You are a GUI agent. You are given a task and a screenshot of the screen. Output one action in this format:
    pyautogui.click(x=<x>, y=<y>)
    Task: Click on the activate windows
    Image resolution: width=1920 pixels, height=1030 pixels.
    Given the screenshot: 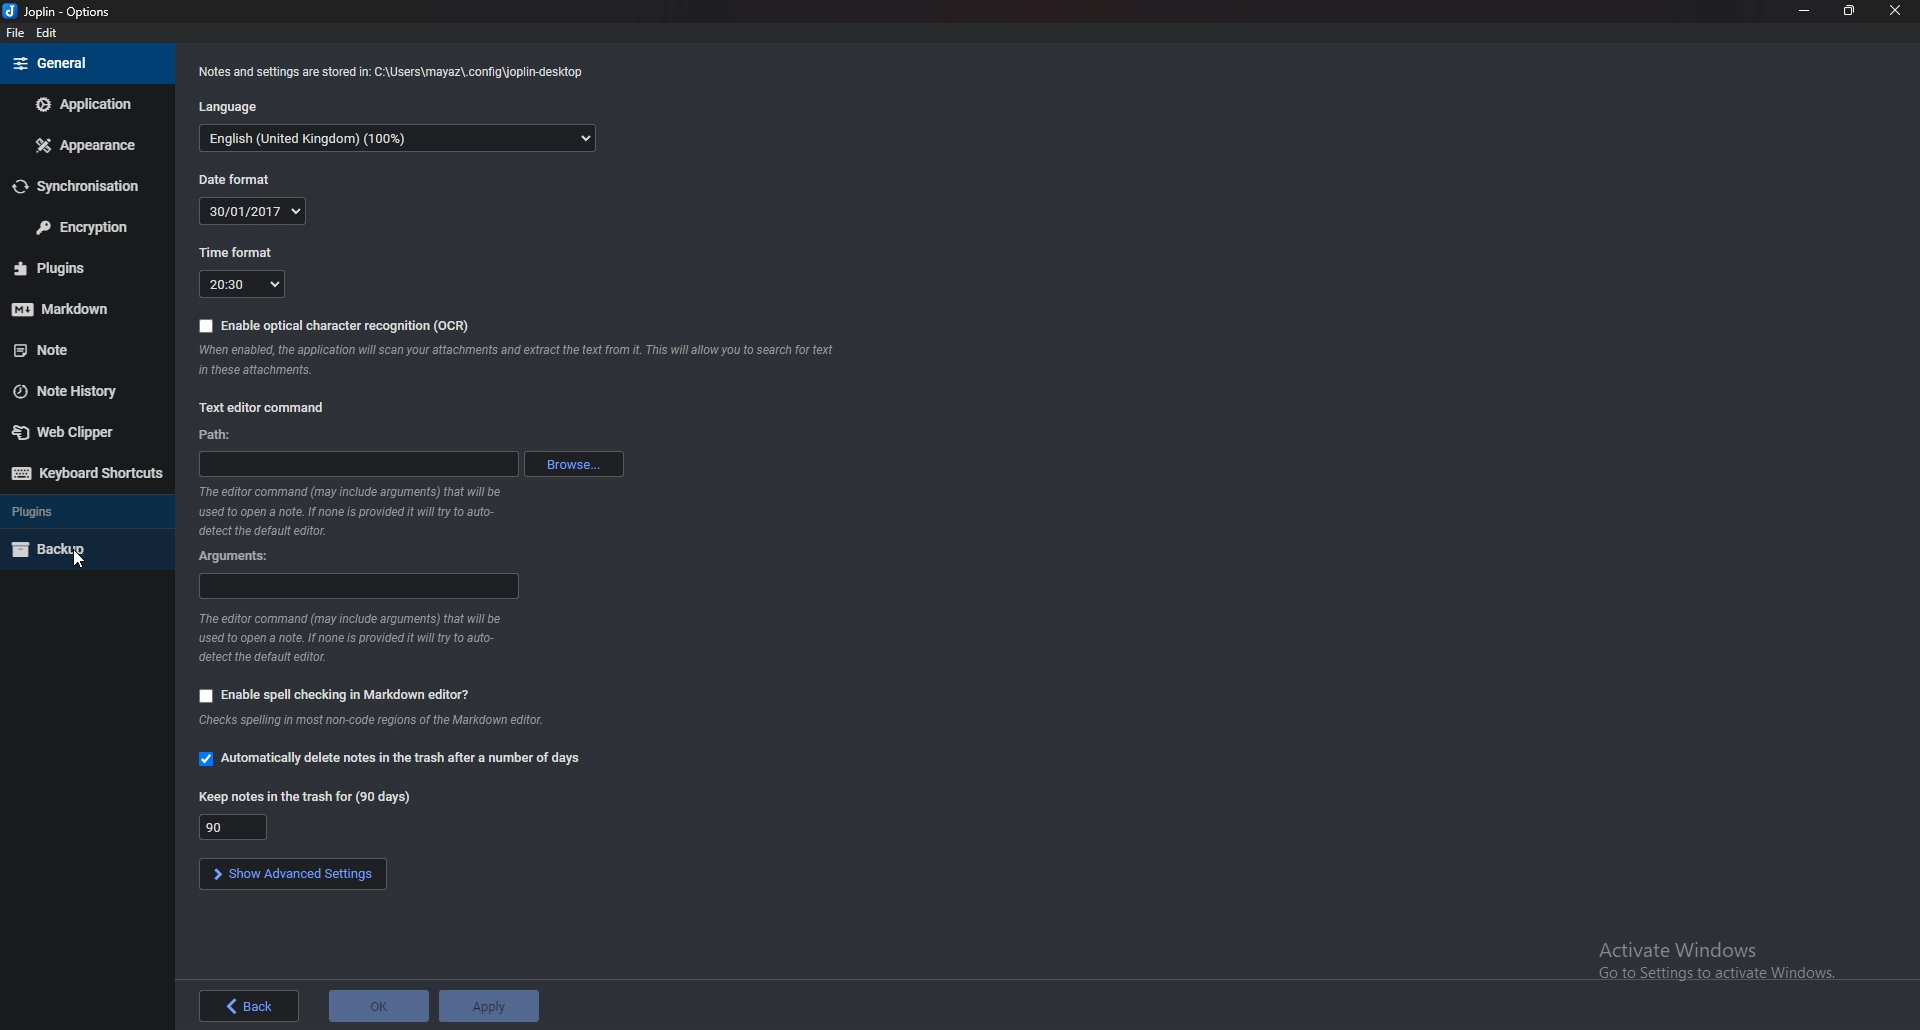 What is the action you would take?
    pyautogui.click(x=1727, y=956)
    